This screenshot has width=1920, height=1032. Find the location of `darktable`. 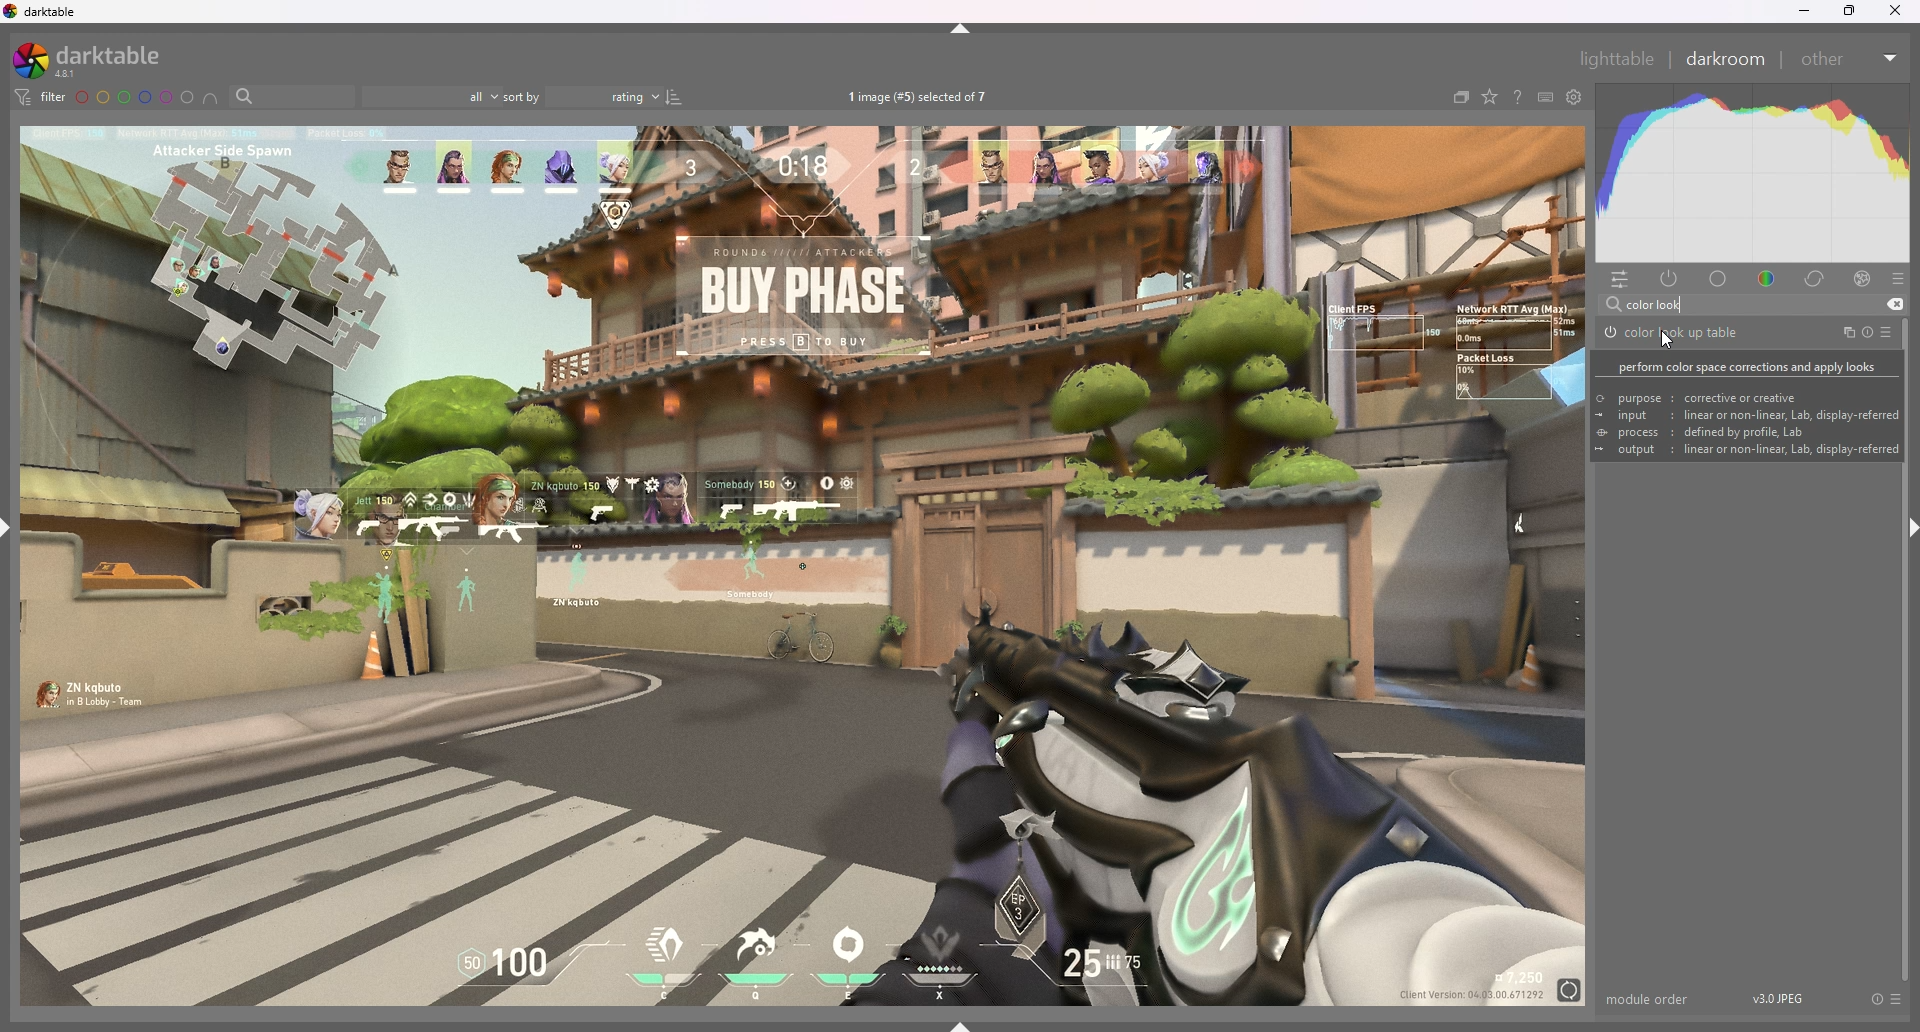

darktable is located at coordinates (95, 59).